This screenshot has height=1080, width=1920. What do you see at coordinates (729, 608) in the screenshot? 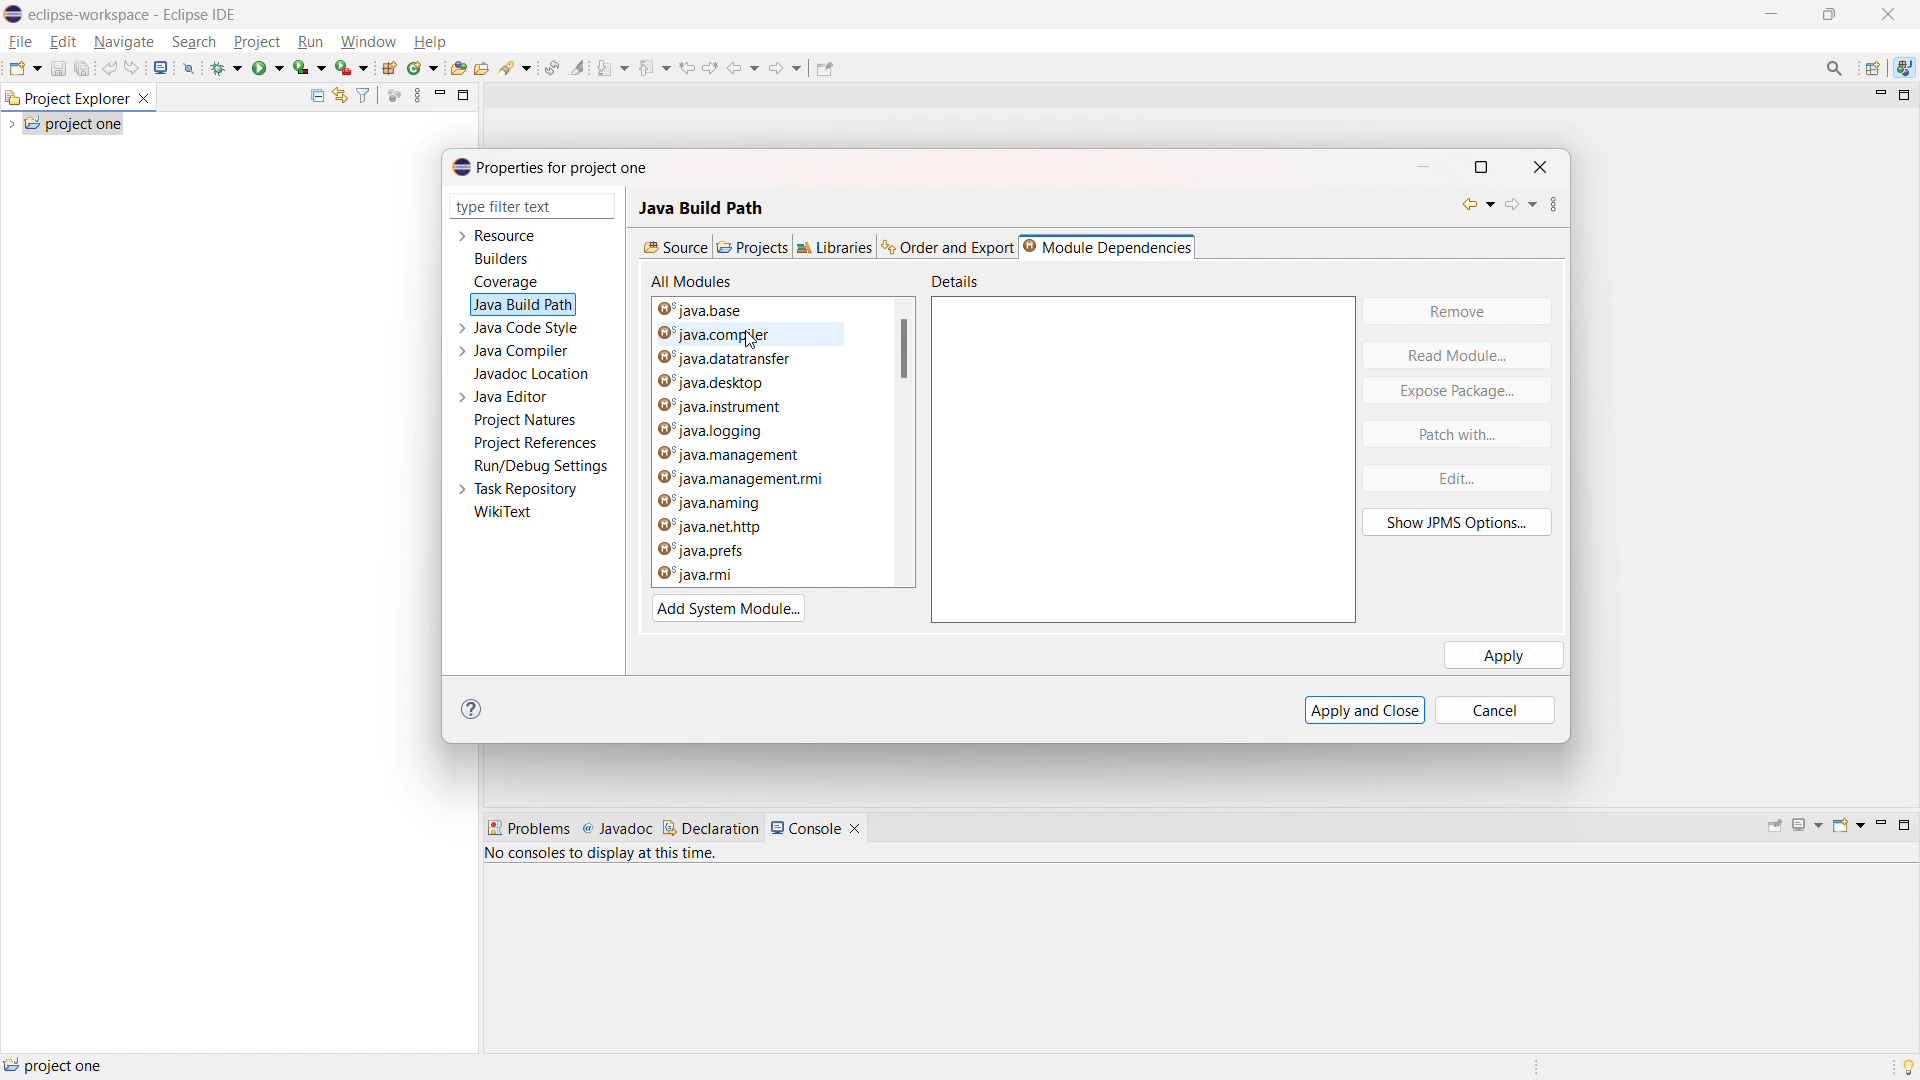
I see `add system module` at bounding box center [729, 608].